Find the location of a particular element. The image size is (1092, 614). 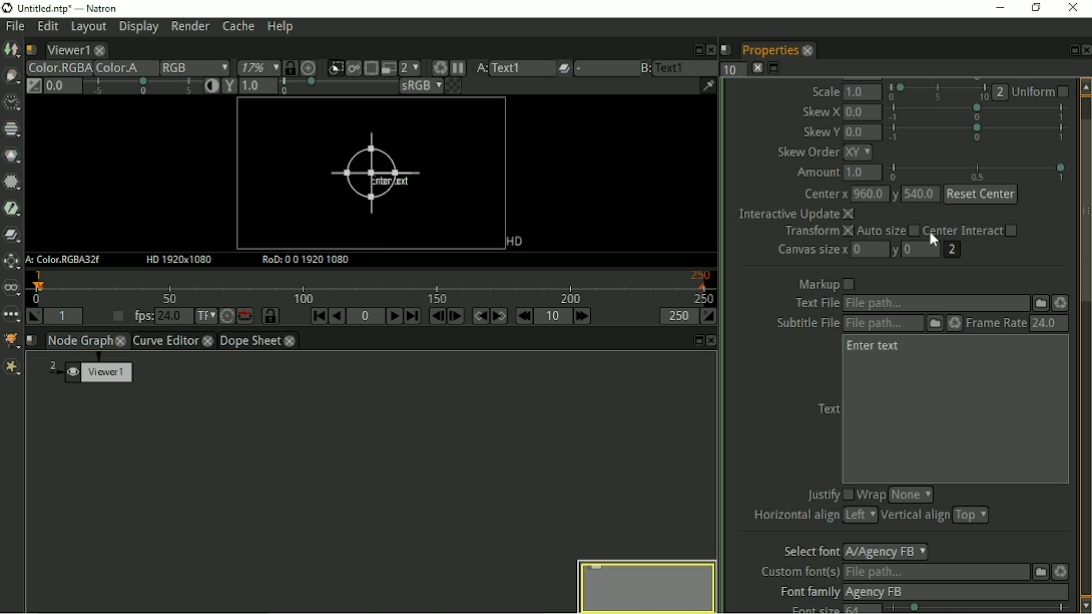

0 is located at coordinates (871, 250).